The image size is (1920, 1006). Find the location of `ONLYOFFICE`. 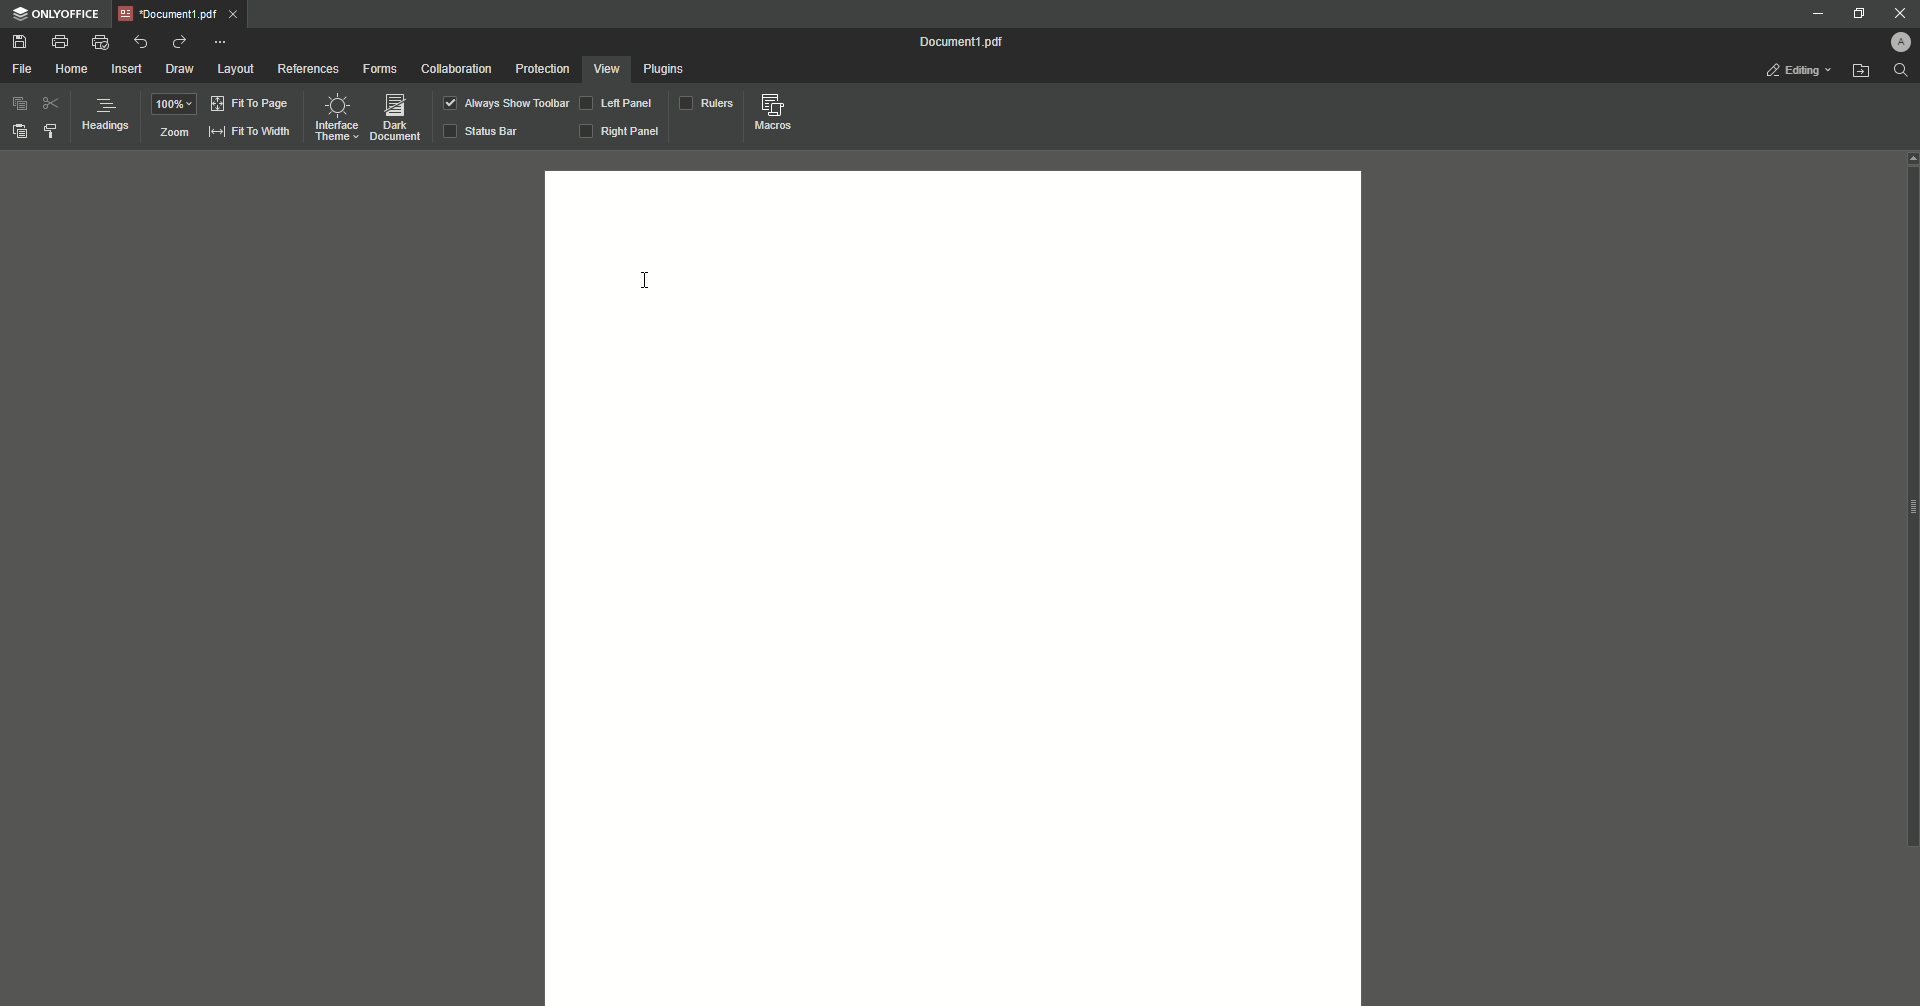

ONLYOFFICE is located at coordinates (56, 14).